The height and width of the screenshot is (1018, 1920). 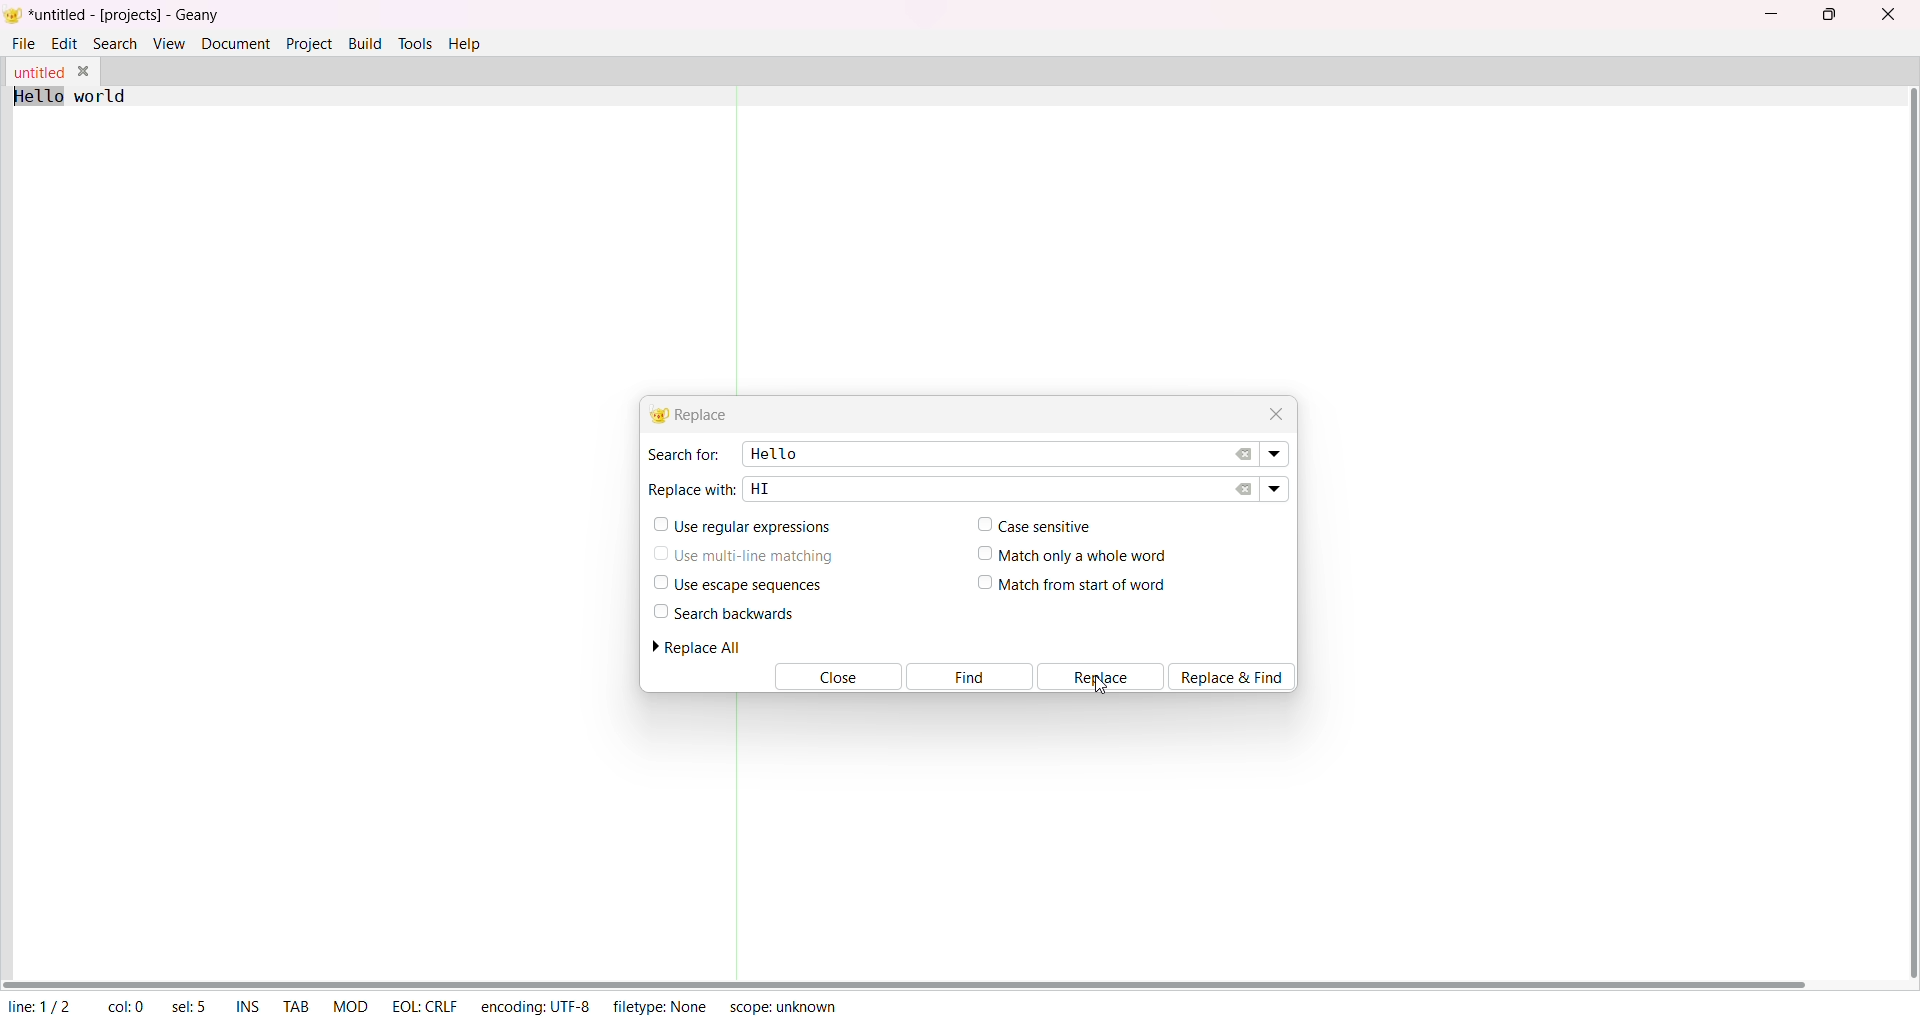 I want to click on Replace & Find, so click(x=1238, y=676).